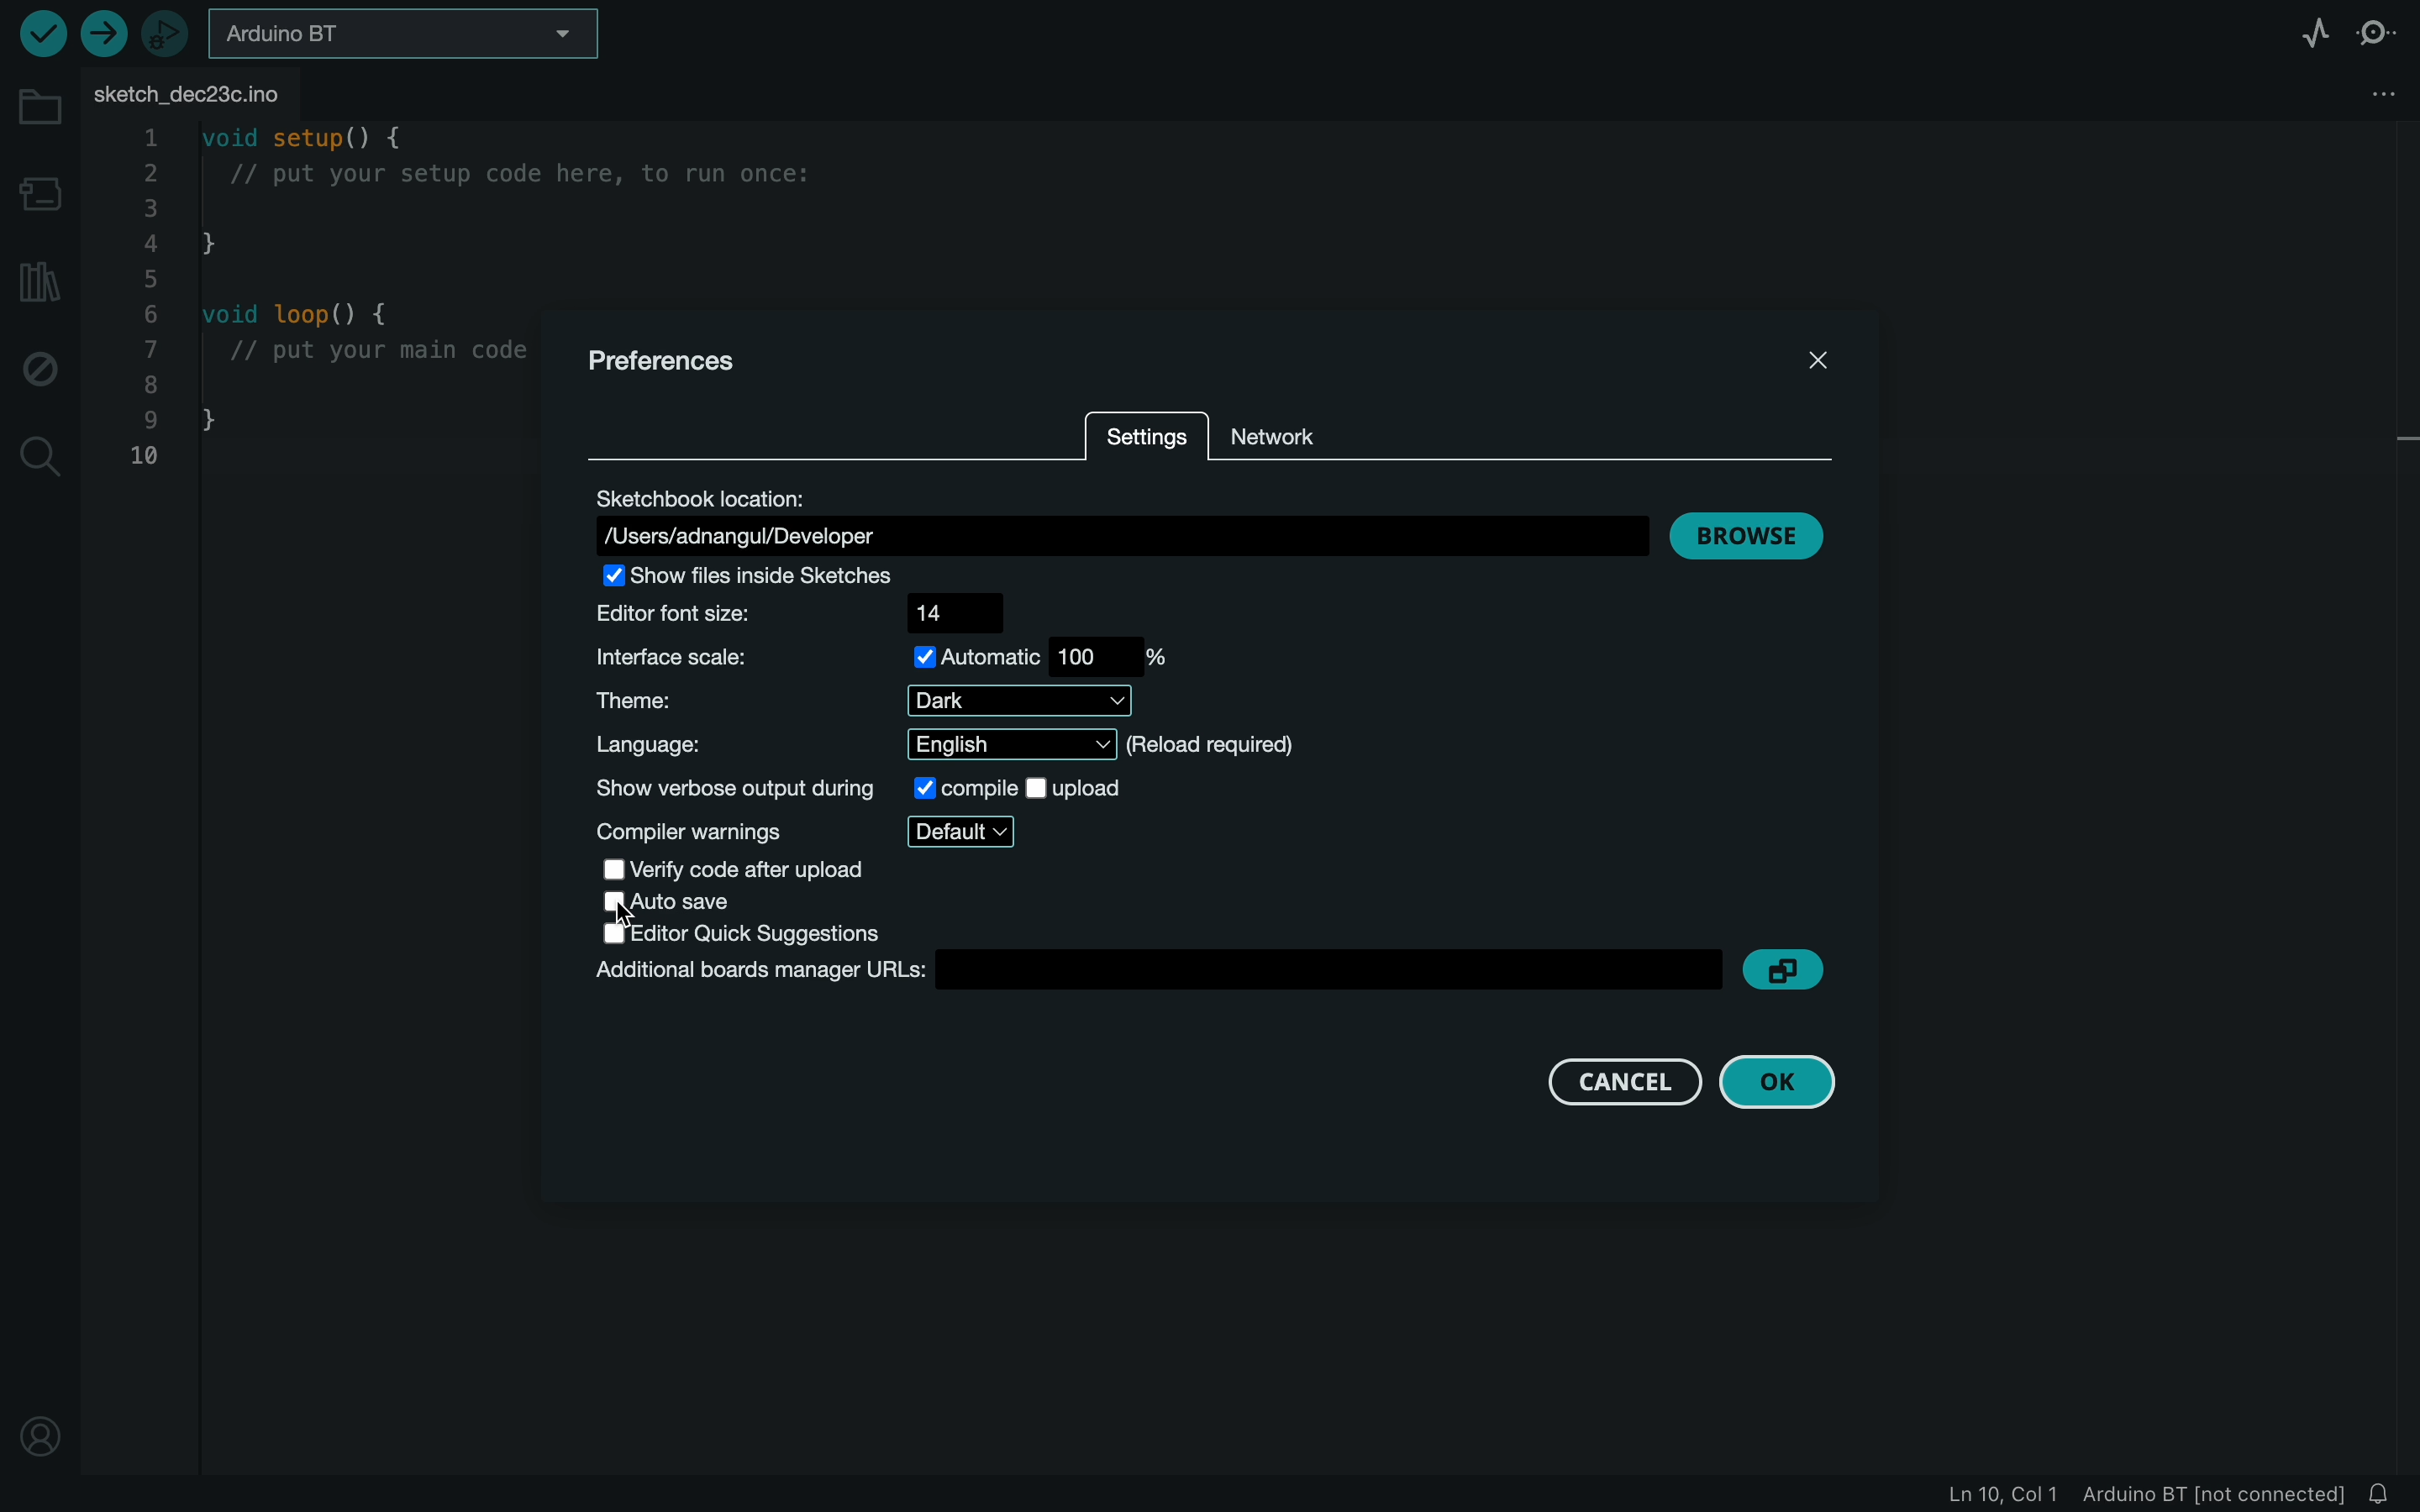 The image size is (2420, 1512). What do you see at coordinates (2374, 93) in the screenshot?
I see `file settings` at bounding box center [2374, 93].